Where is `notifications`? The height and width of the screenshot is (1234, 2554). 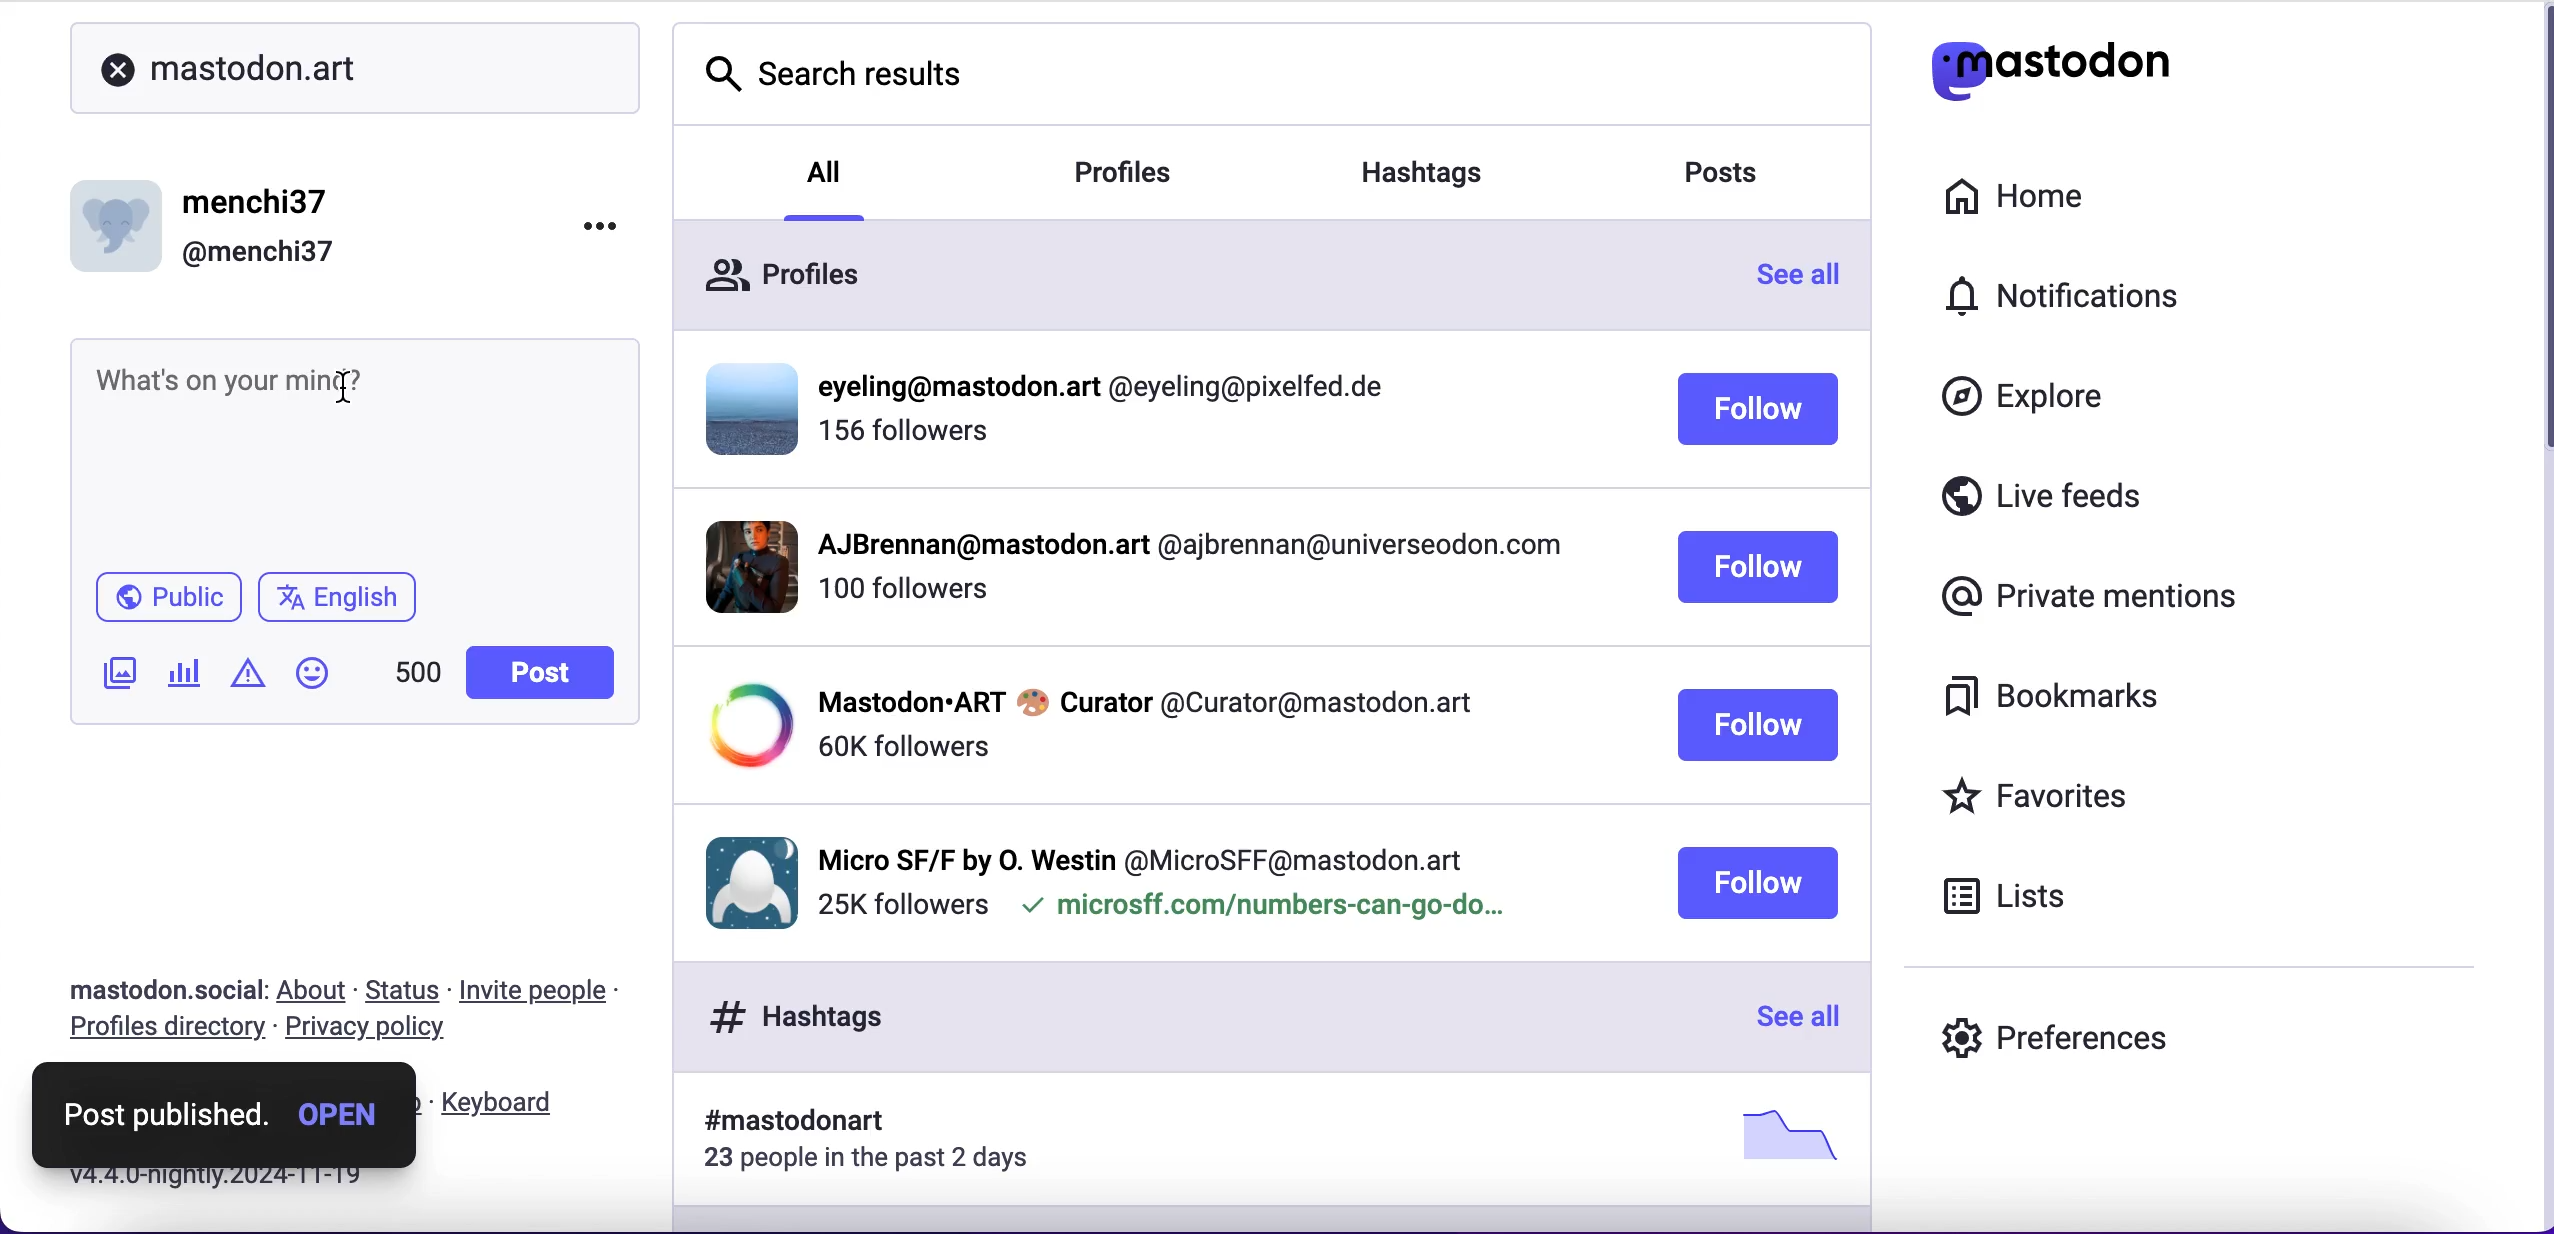
notifications is located at coordinates (2070, 296).